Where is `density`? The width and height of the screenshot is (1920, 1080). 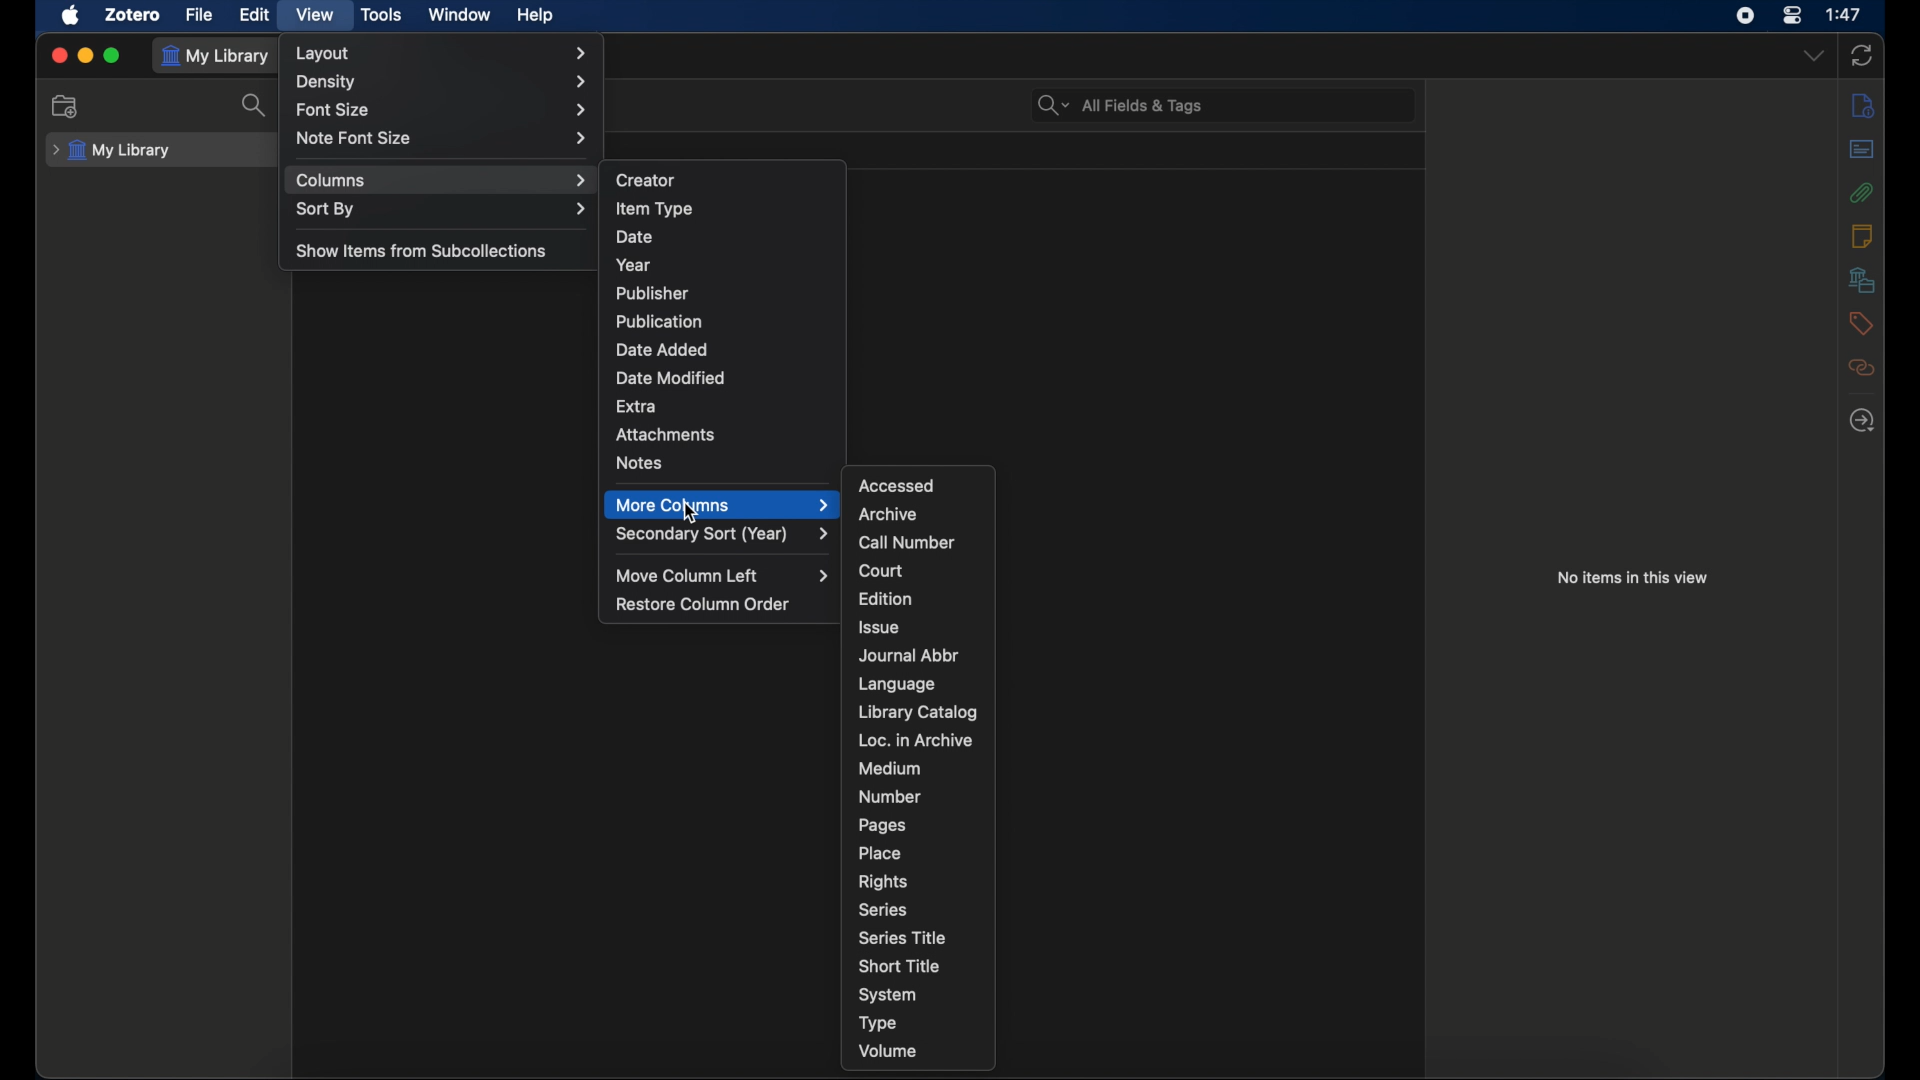 density is located at coordinates (445, 83).